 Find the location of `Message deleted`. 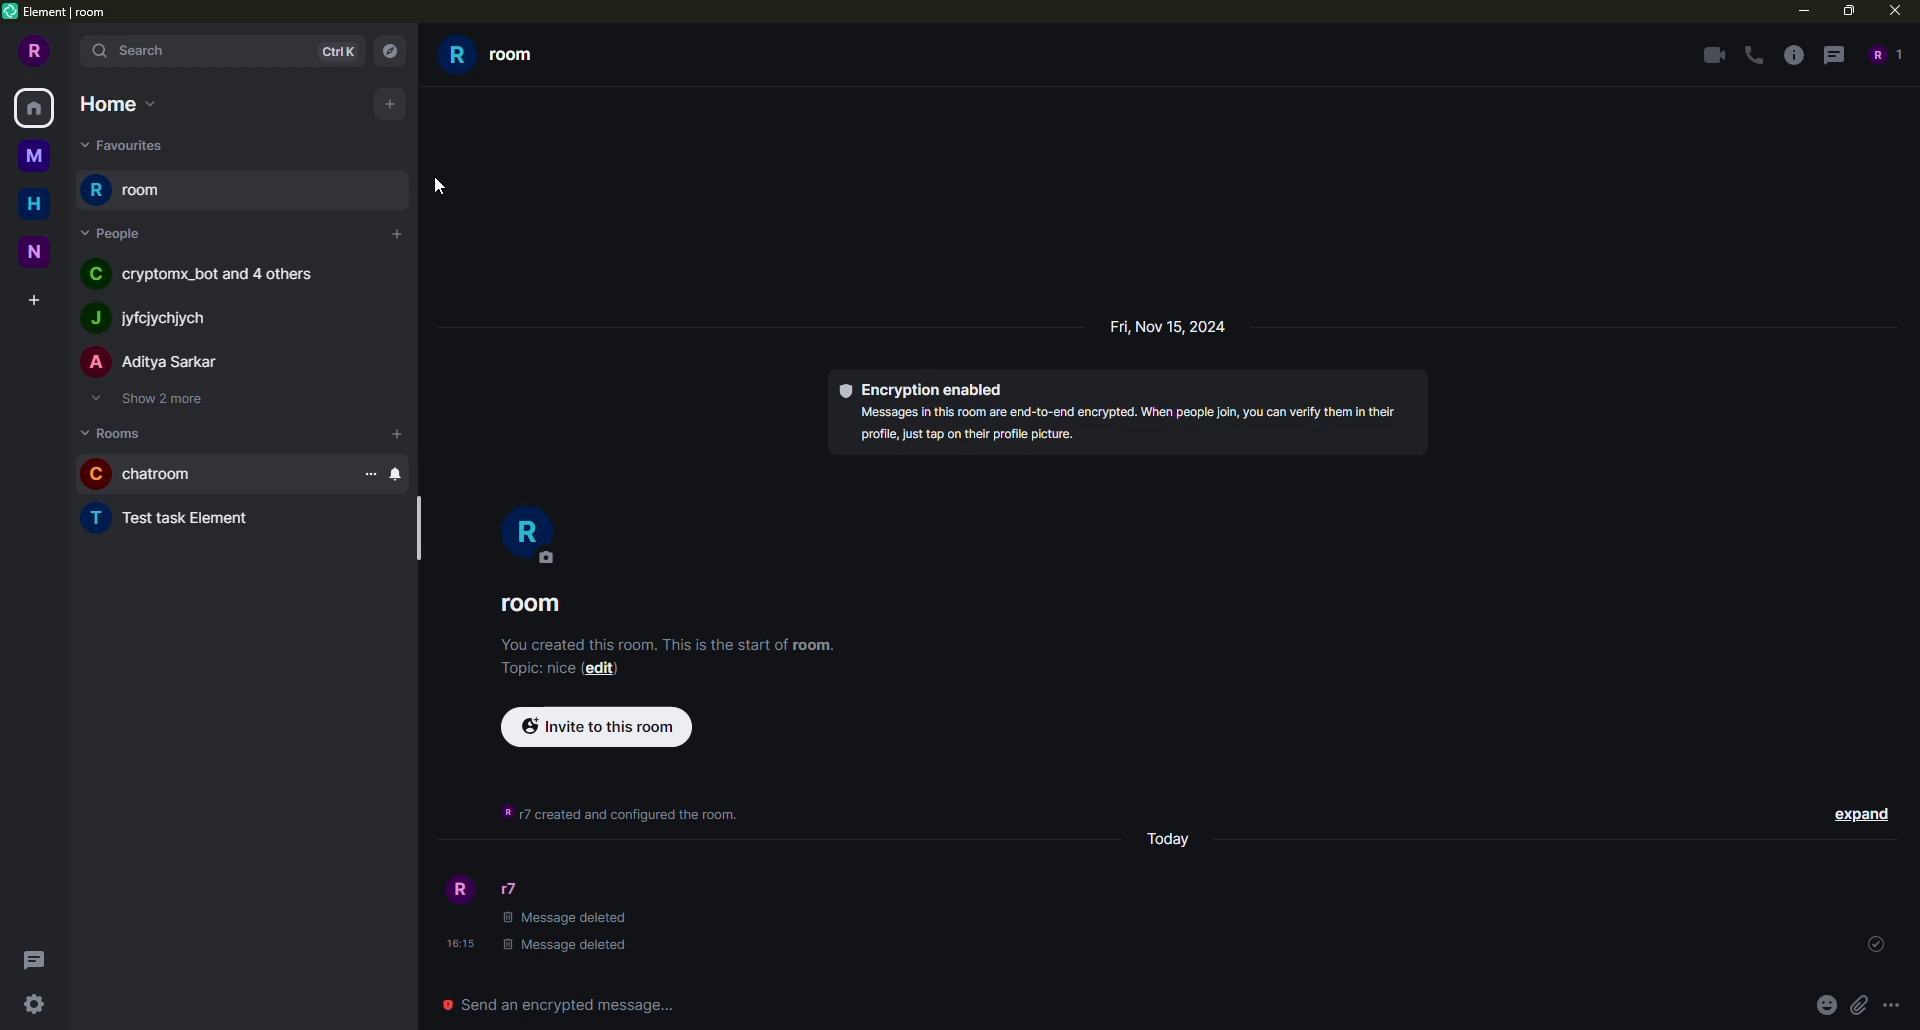

Message deleted is located at coordinates (563, 919).